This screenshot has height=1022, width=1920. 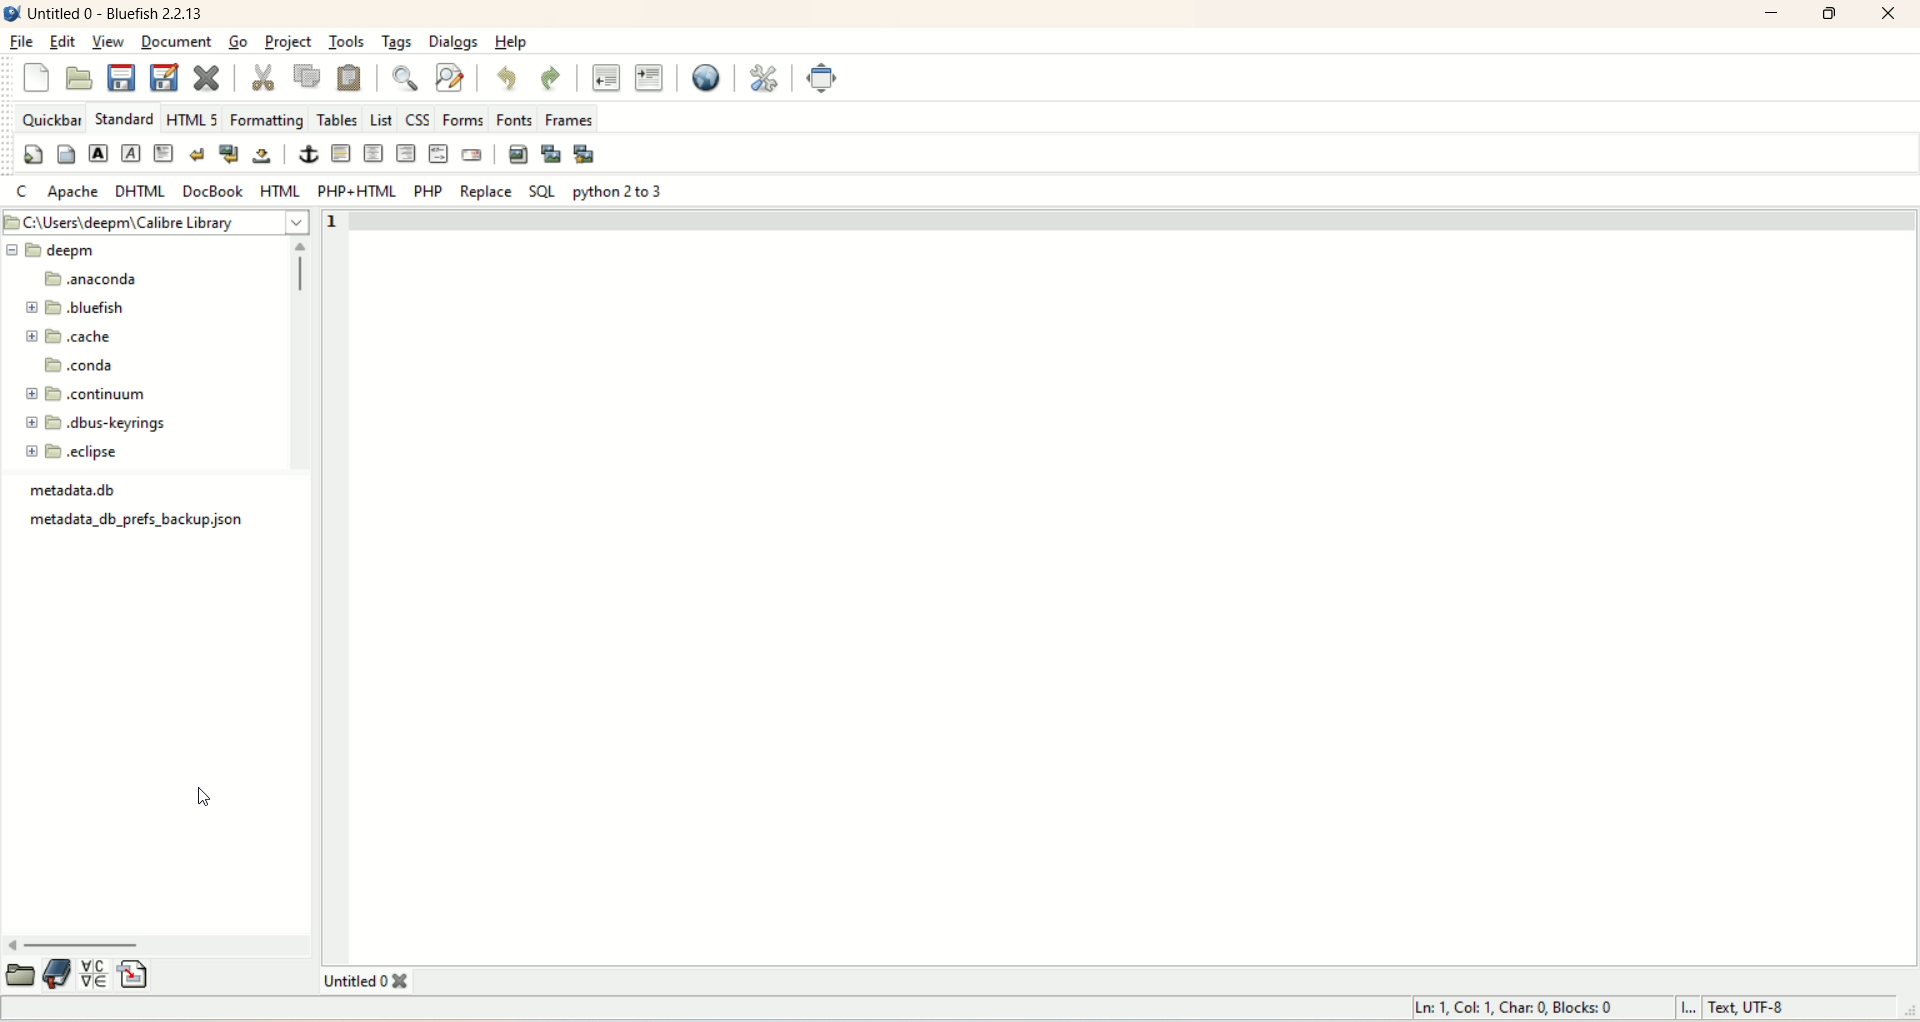 What do you see at coordinates (205, 798) in the screenshot?
I see `cursor` at bounding box center [205, 798].